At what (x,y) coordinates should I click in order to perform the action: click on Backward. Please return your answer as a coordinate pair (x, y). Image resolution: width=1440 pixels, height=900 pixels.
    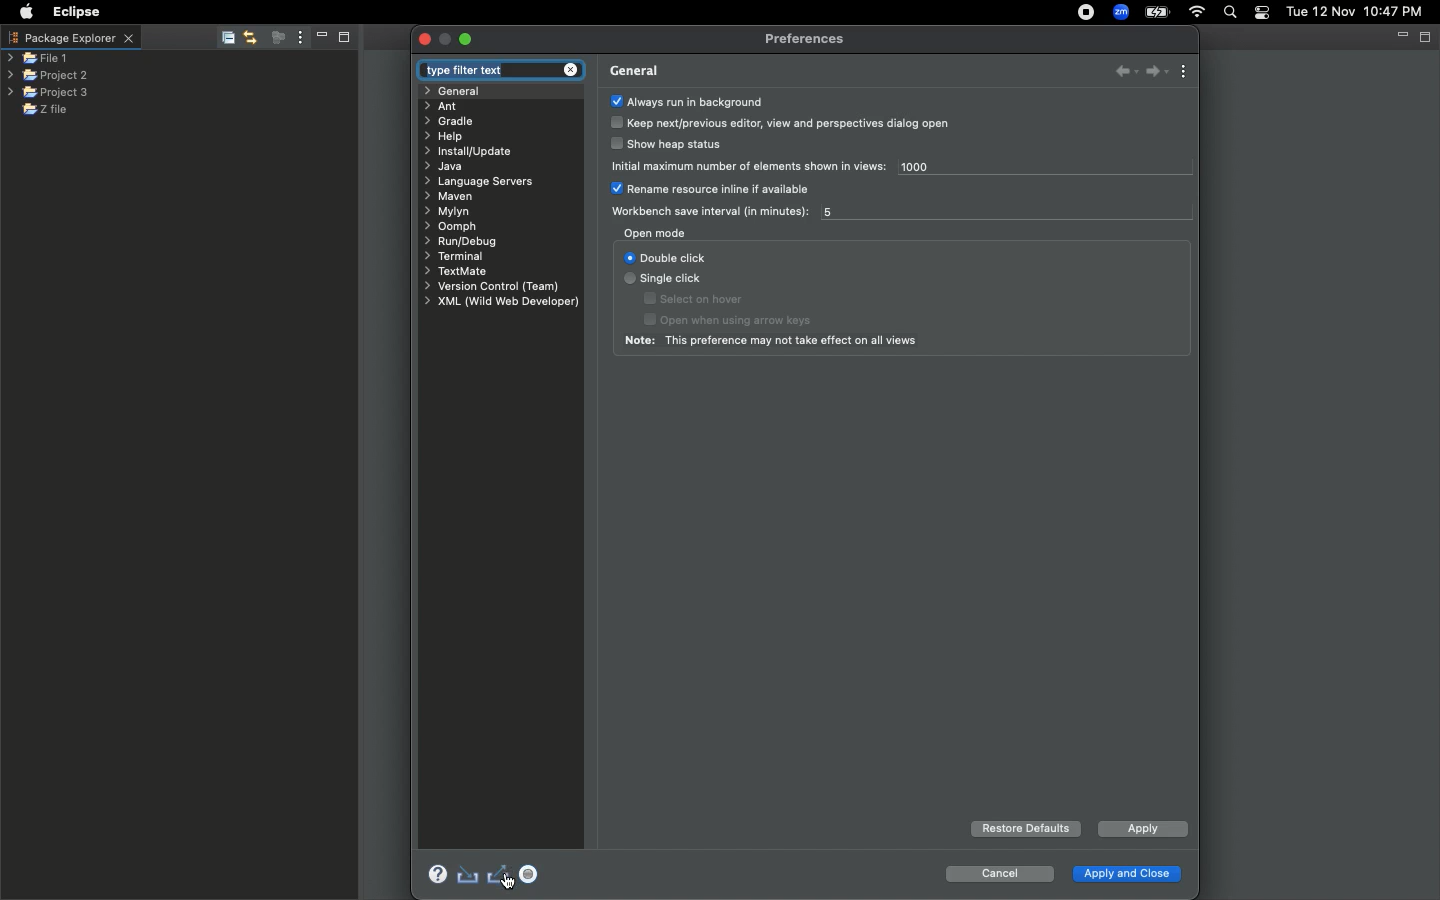
    Looking at the image, I should click on (1119, 73).